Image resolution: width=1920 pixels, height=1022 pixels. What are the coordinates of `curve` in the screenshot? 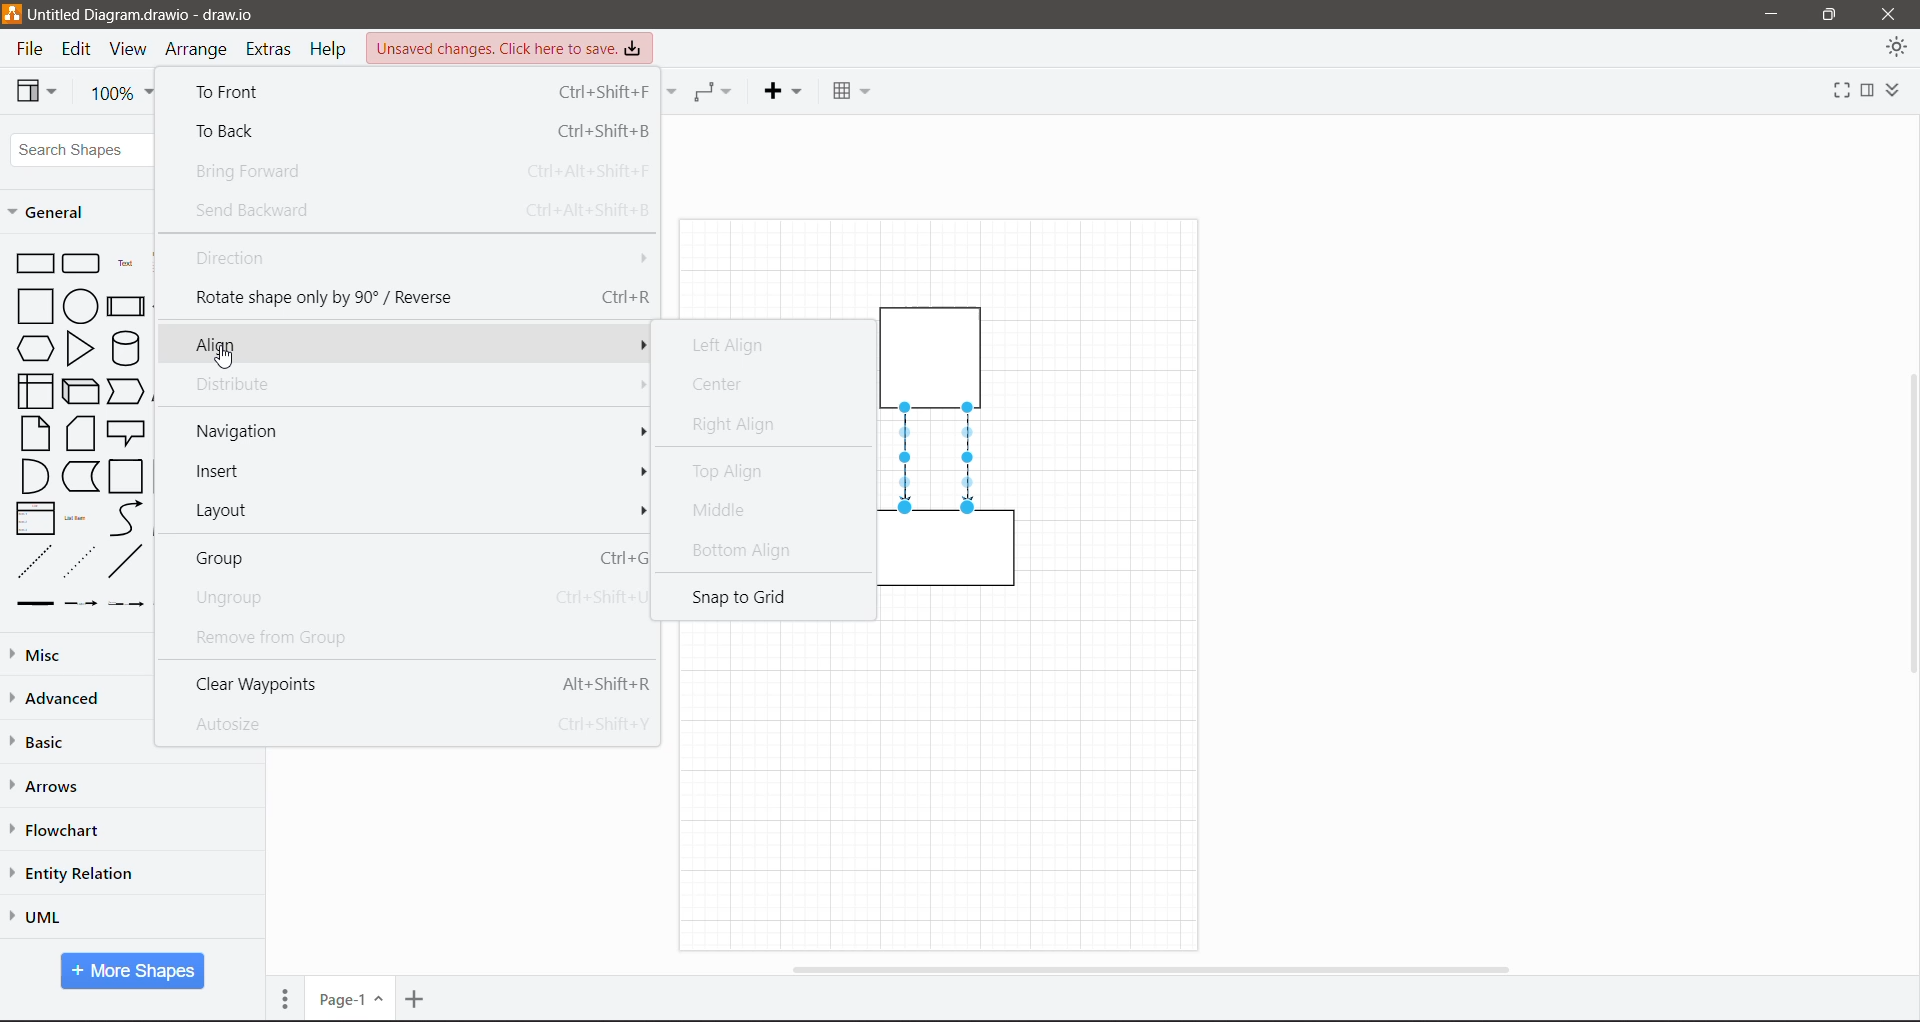 It's located at (126, 519).